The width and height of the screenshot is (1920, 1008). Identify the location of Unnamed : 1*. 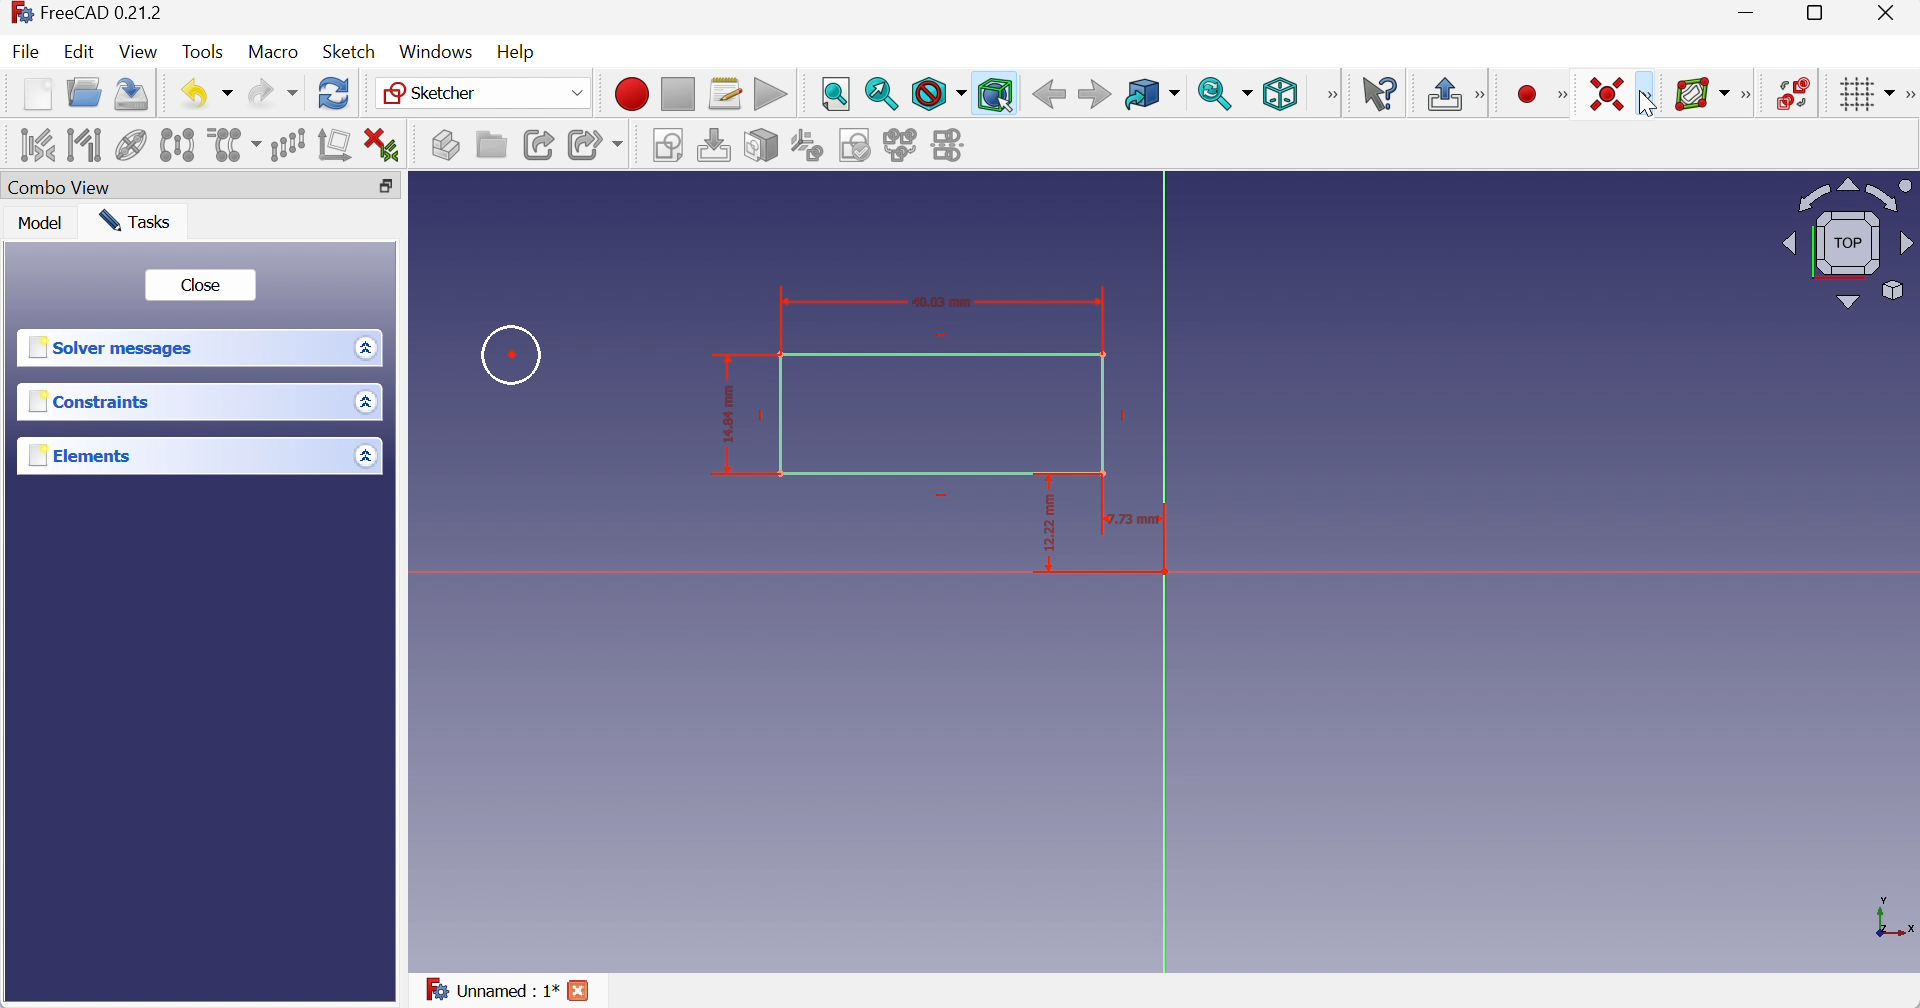
(491, 987).